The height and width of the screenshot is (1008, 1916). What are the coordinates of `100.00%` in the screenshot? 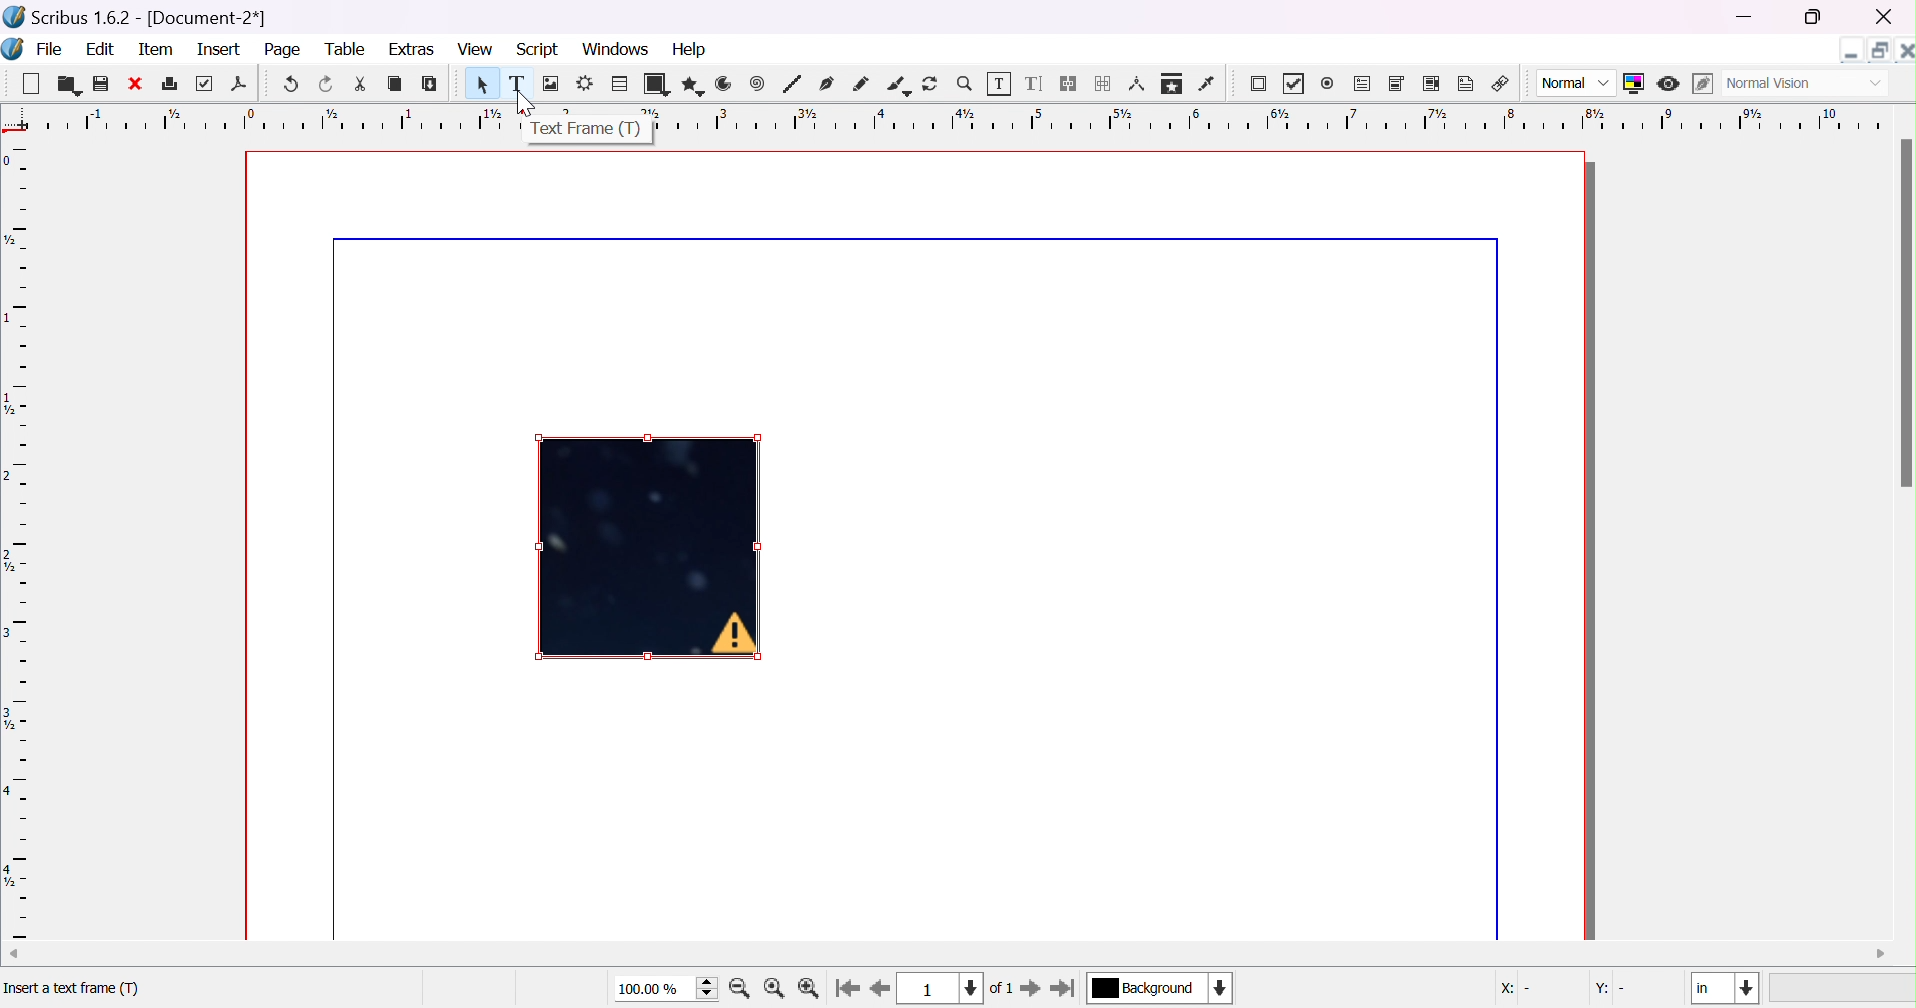 It's located at (668, 989).